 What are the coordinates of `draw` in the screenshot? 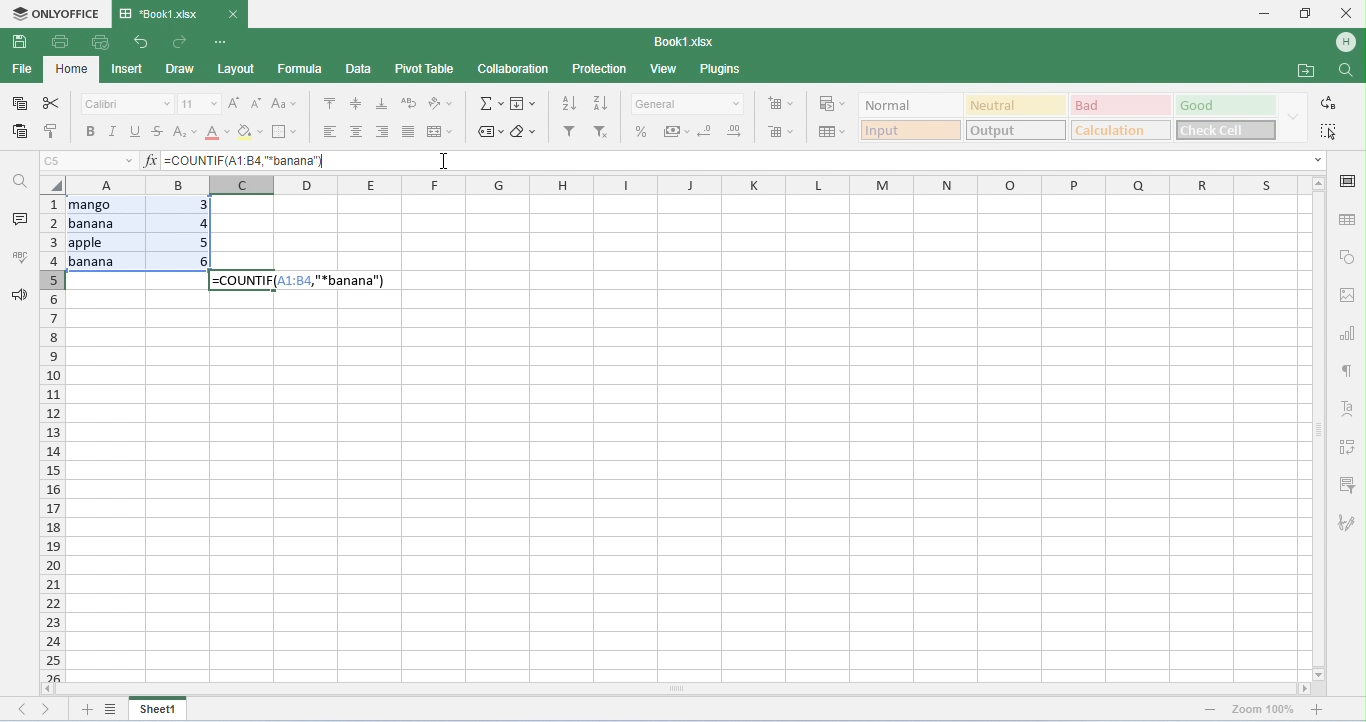 It's located at (182, 69).